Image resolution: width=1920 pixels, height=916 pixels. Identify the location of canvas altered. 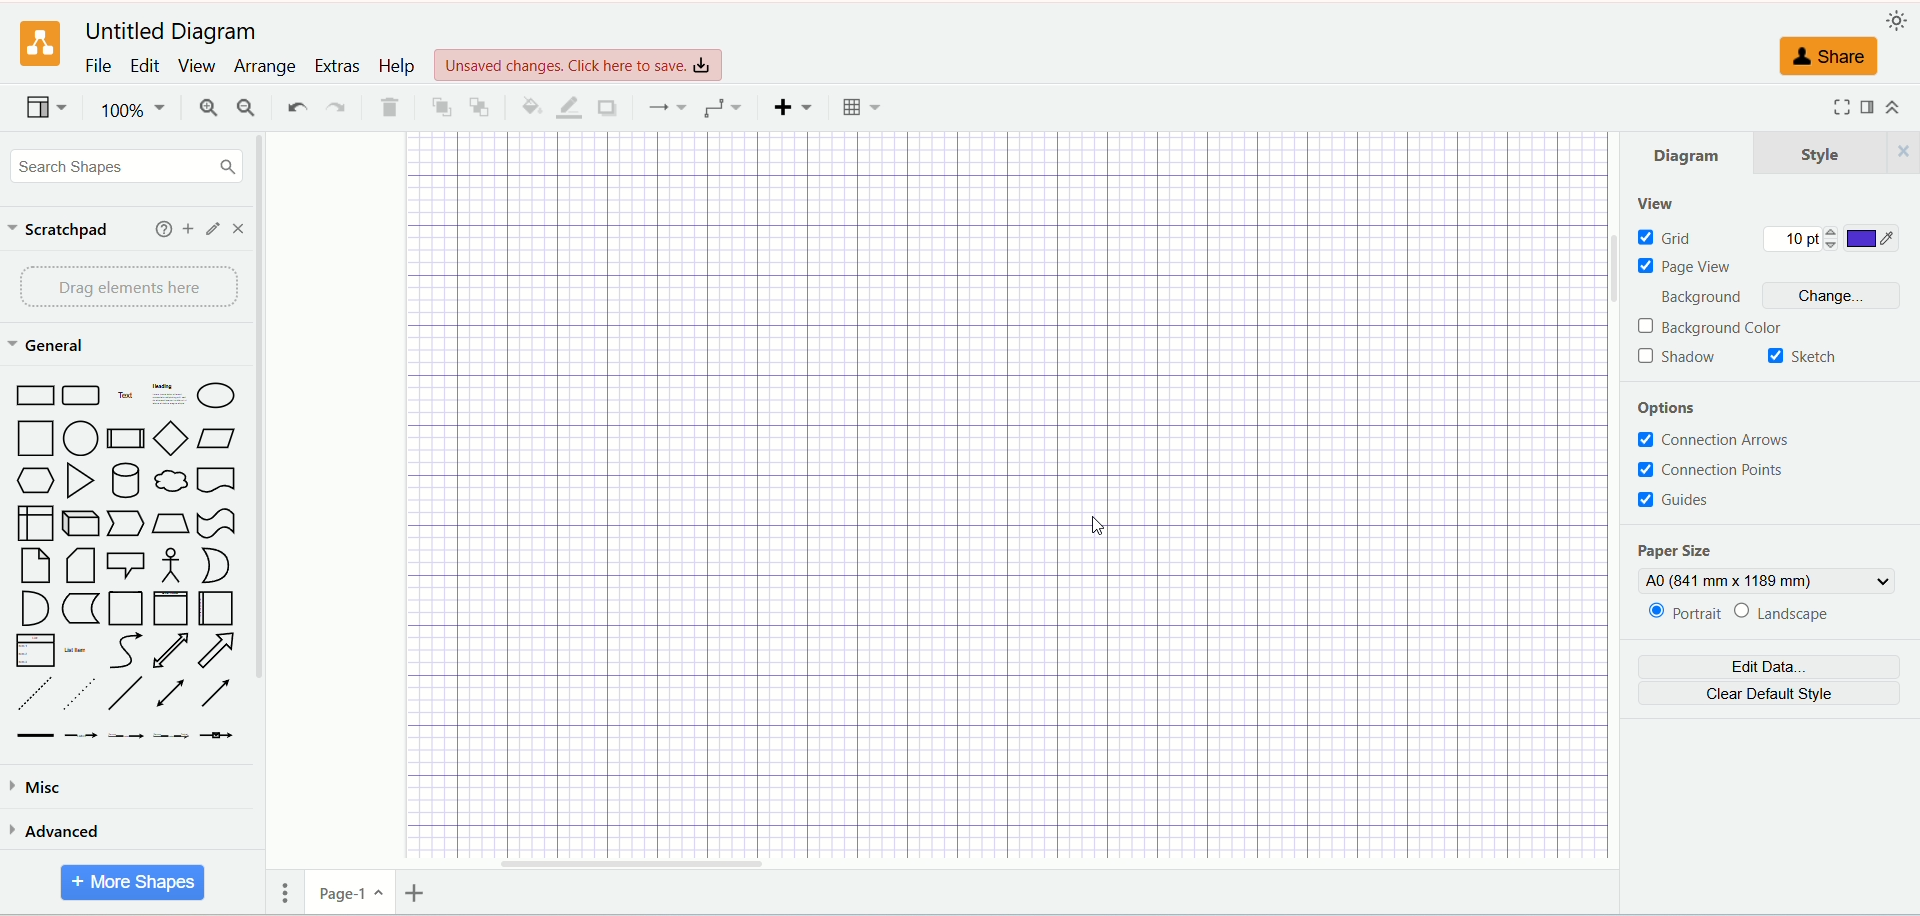
(1000, 495).